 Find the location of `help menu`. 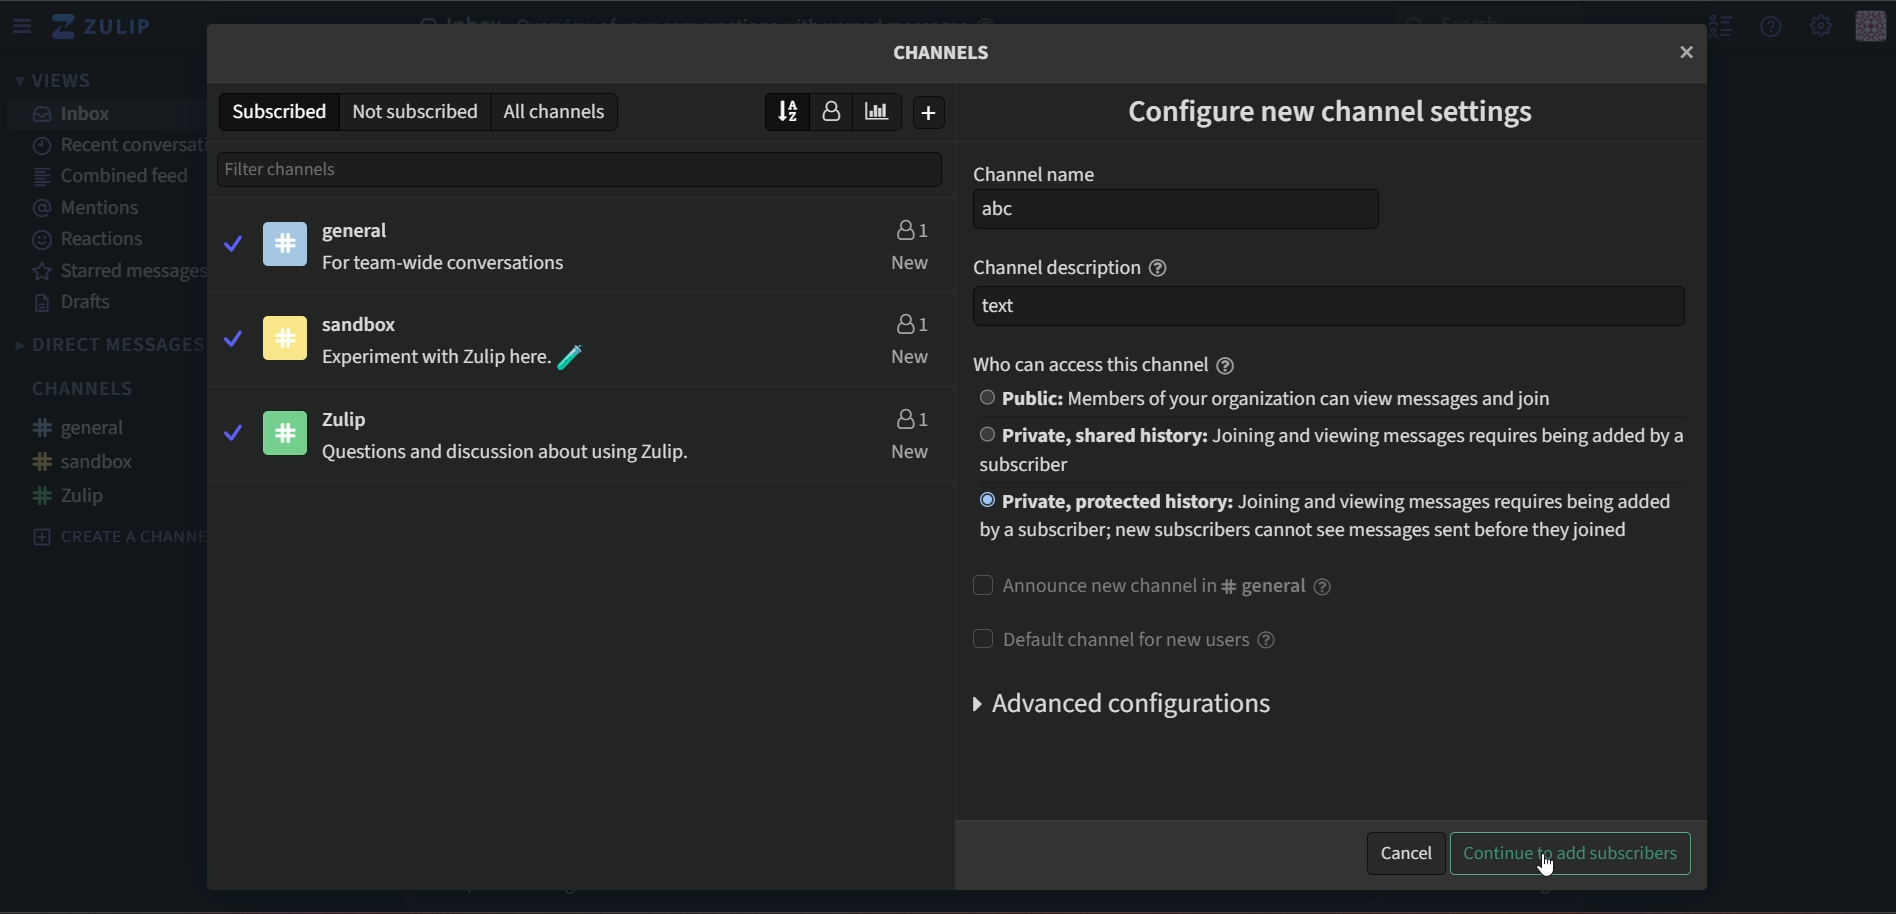

help menu is located at coordinates (1772, 26).